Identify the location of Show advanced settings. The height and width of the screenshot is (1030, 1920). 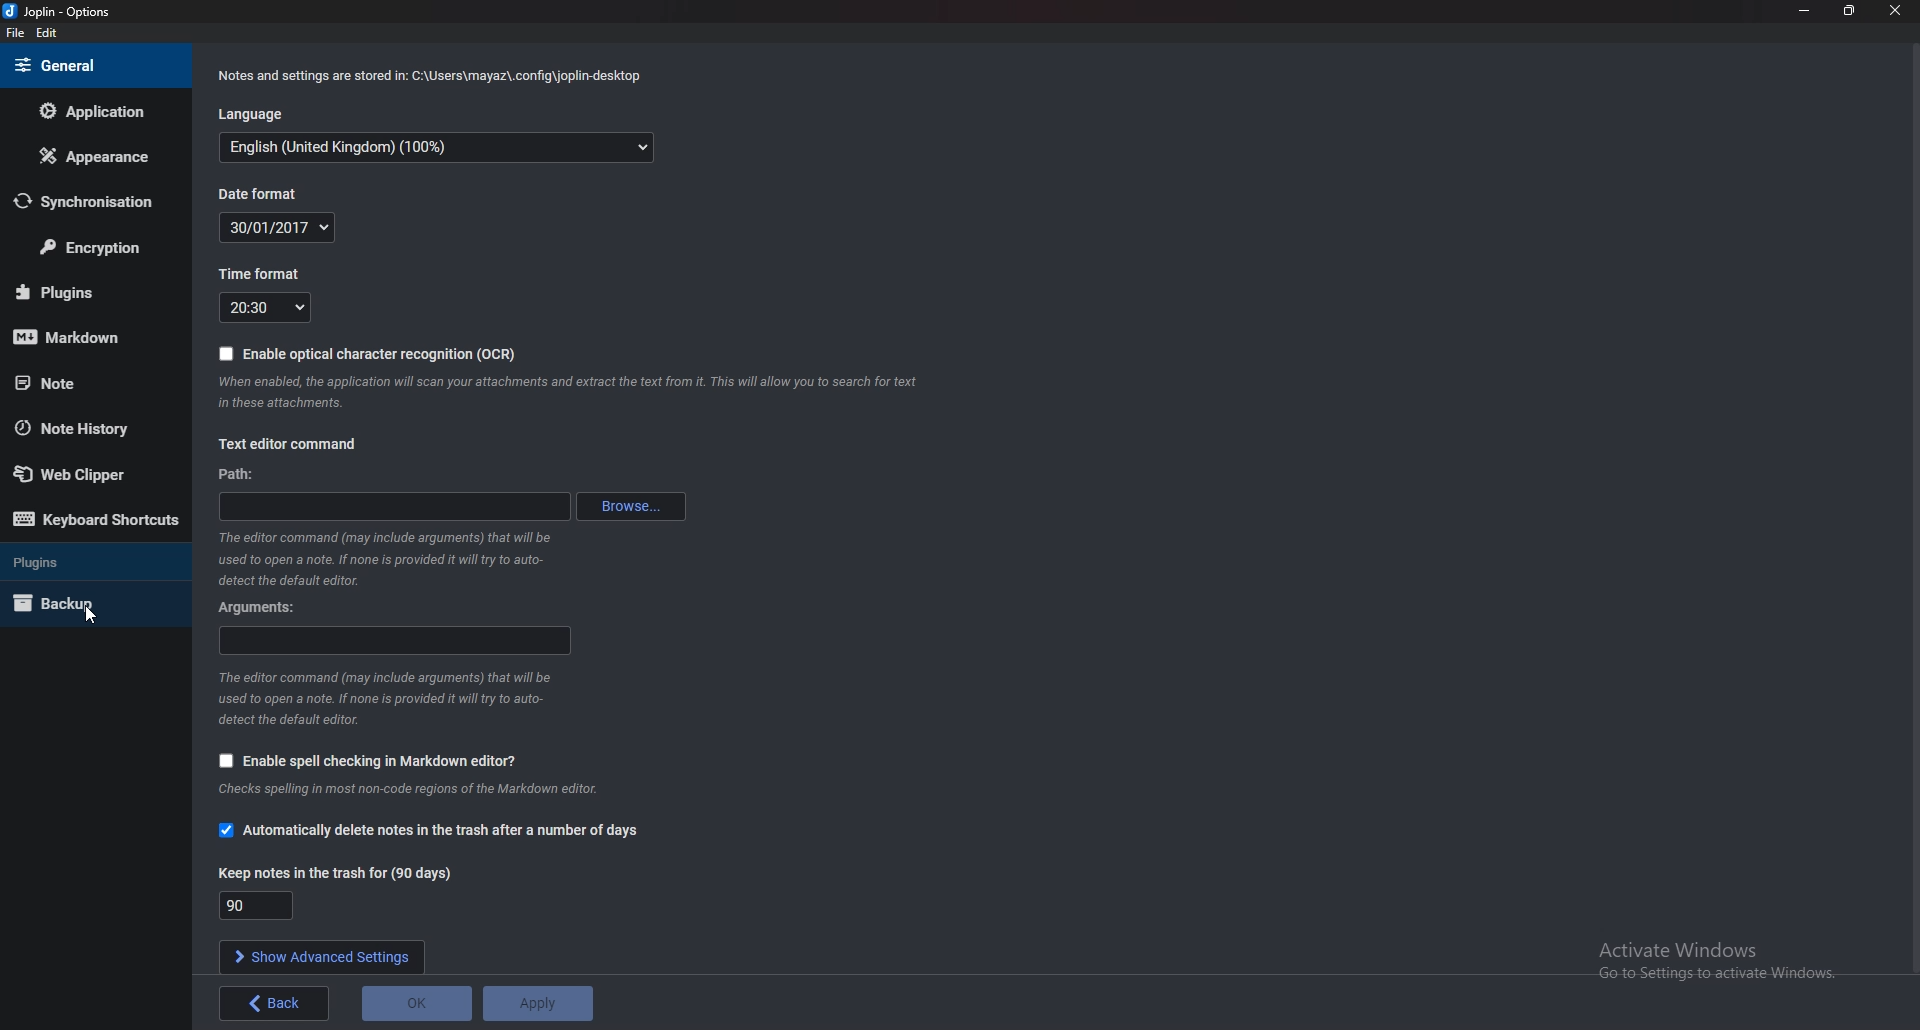
(324, 956).